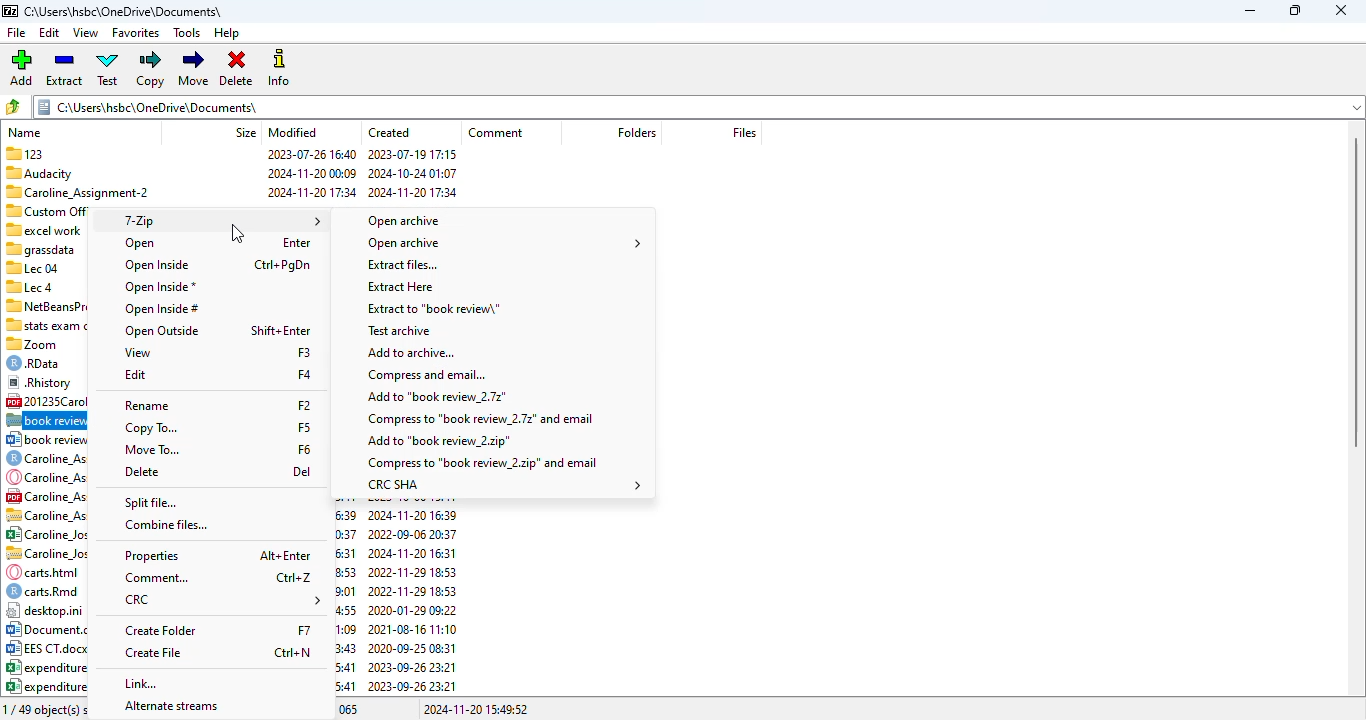  What do you see at coordinates (402, 264) in the screenshot?
I see `extract files` at bounding box center [402, 264].